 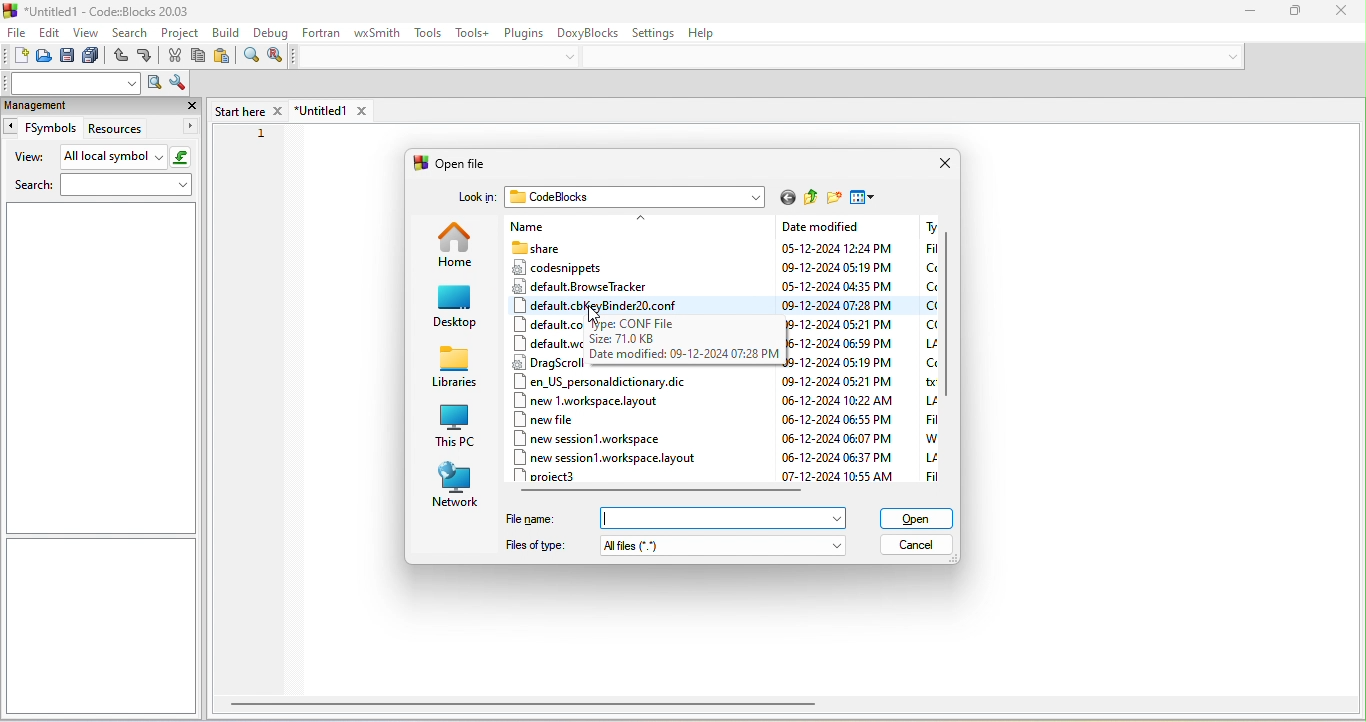 What do you see at coordinates (148, 57) in the screenshot?
I see `redo` at bounding box center [148, 57].